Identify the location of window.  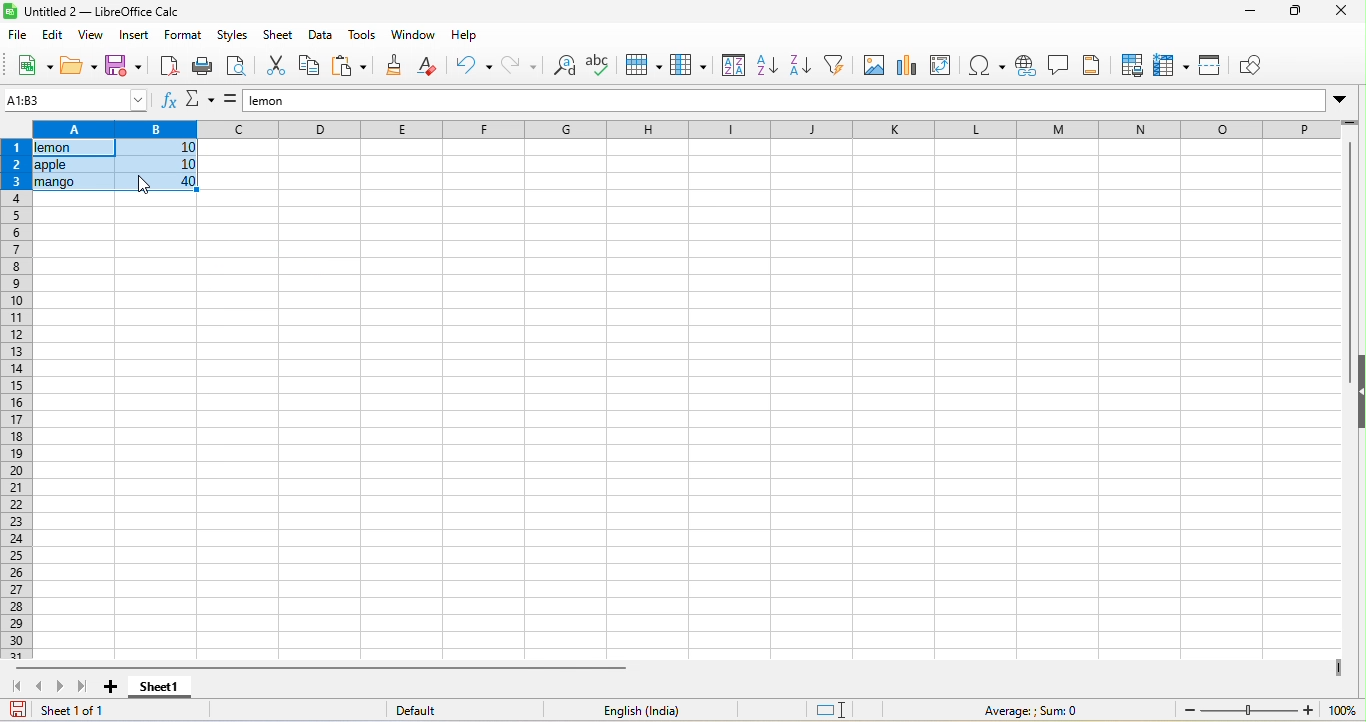
(414, 34).